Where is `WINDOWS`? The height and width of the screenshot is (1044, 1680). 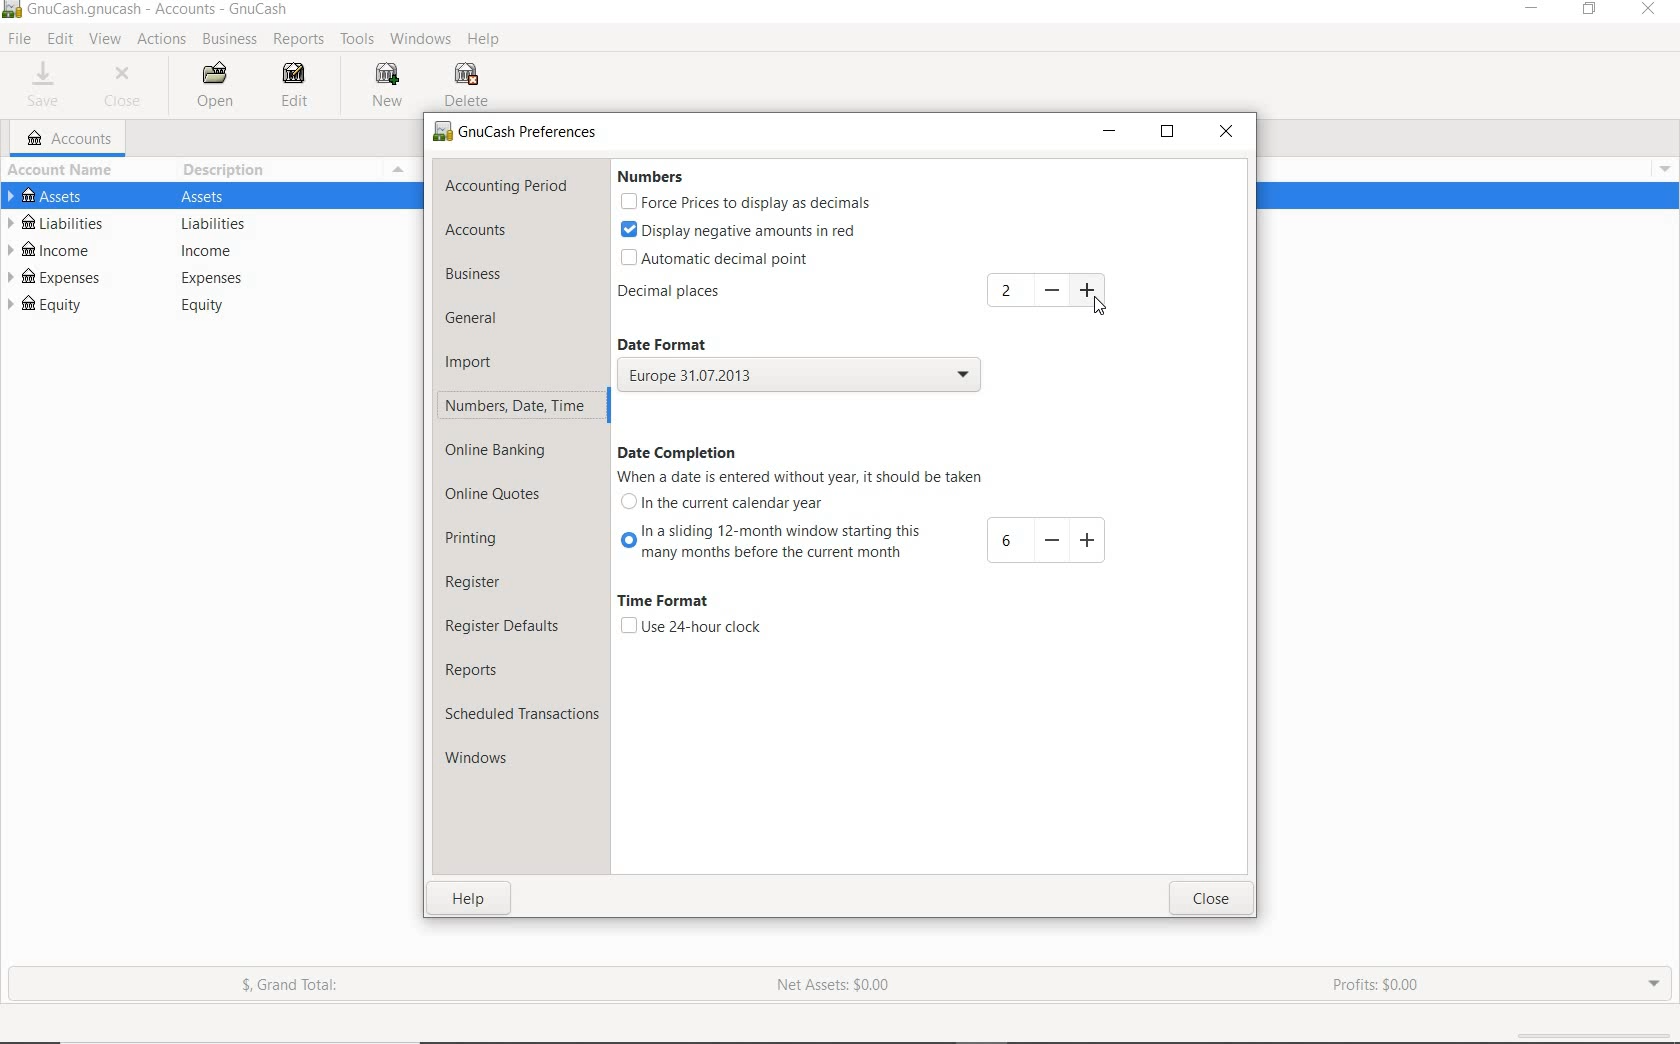 WINDOWS is located at coordinates (420, 40).